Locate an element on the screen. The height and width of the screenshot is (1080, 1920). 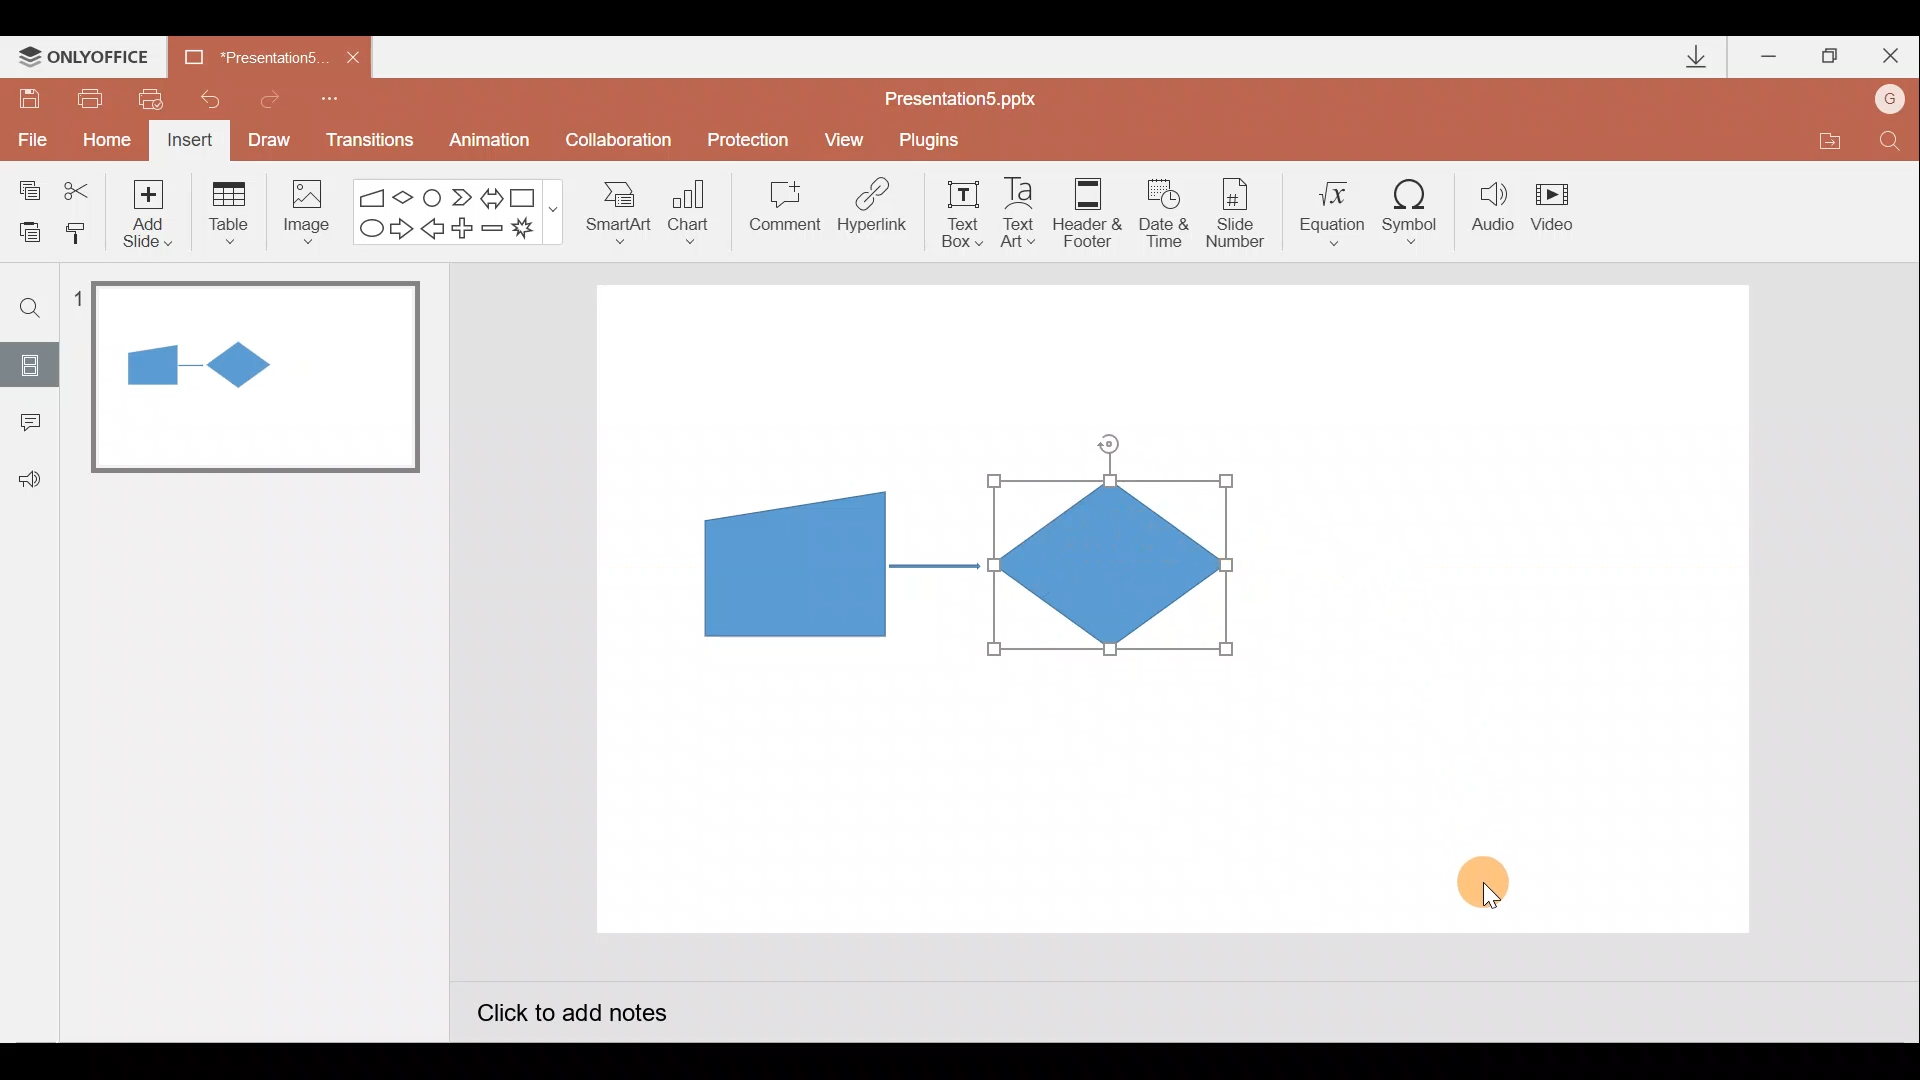
Protection is located at coordinates (754, 139).